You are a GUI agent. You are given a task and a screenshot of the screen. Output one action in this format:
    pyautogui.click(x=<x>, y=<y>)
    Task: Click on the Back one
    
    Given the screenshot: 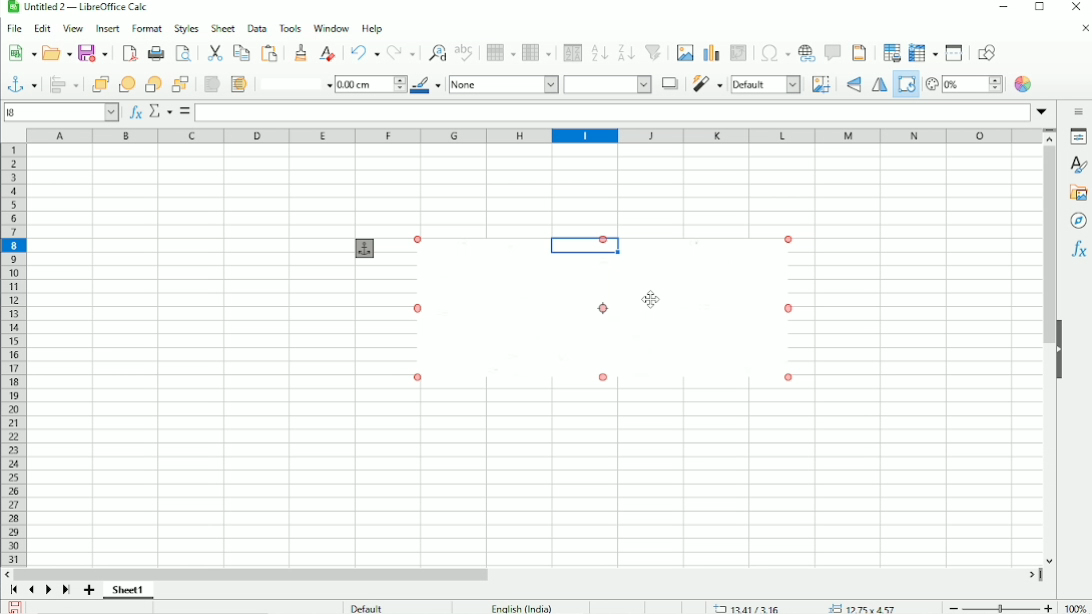 What is the action you would take?
    pyautogui.click(x=152, y=84)
    